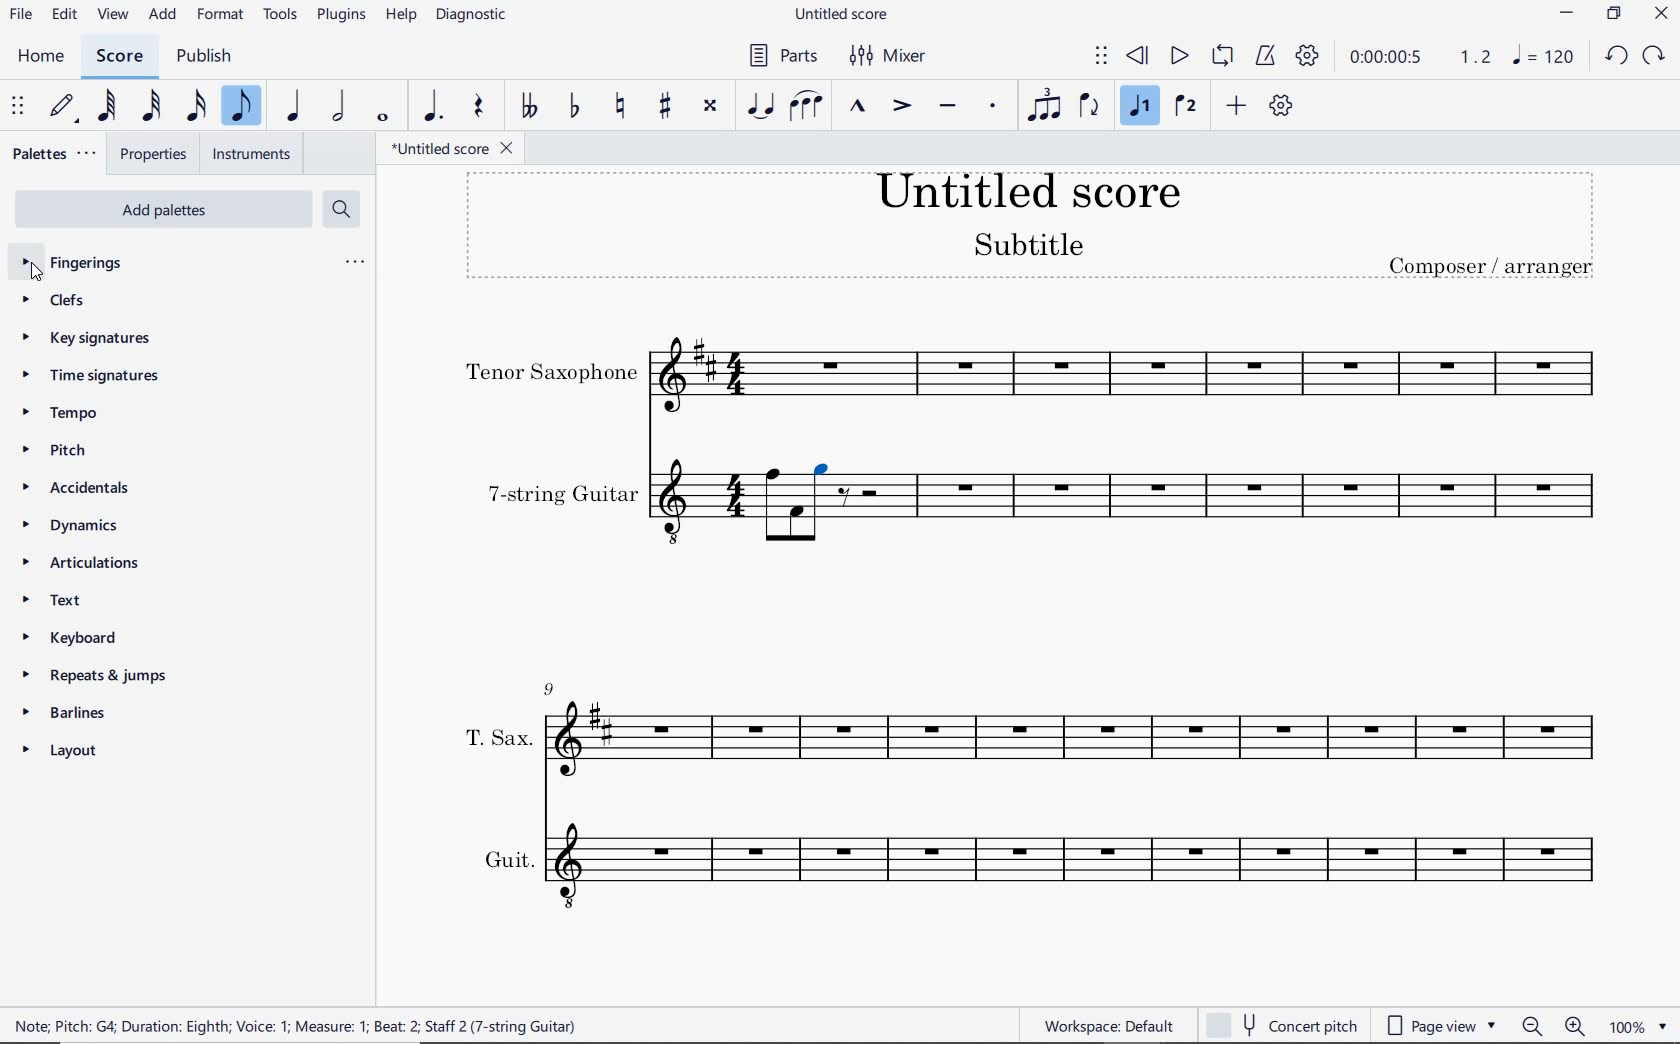  I want to click on FILE NAME, so click(457, 149).